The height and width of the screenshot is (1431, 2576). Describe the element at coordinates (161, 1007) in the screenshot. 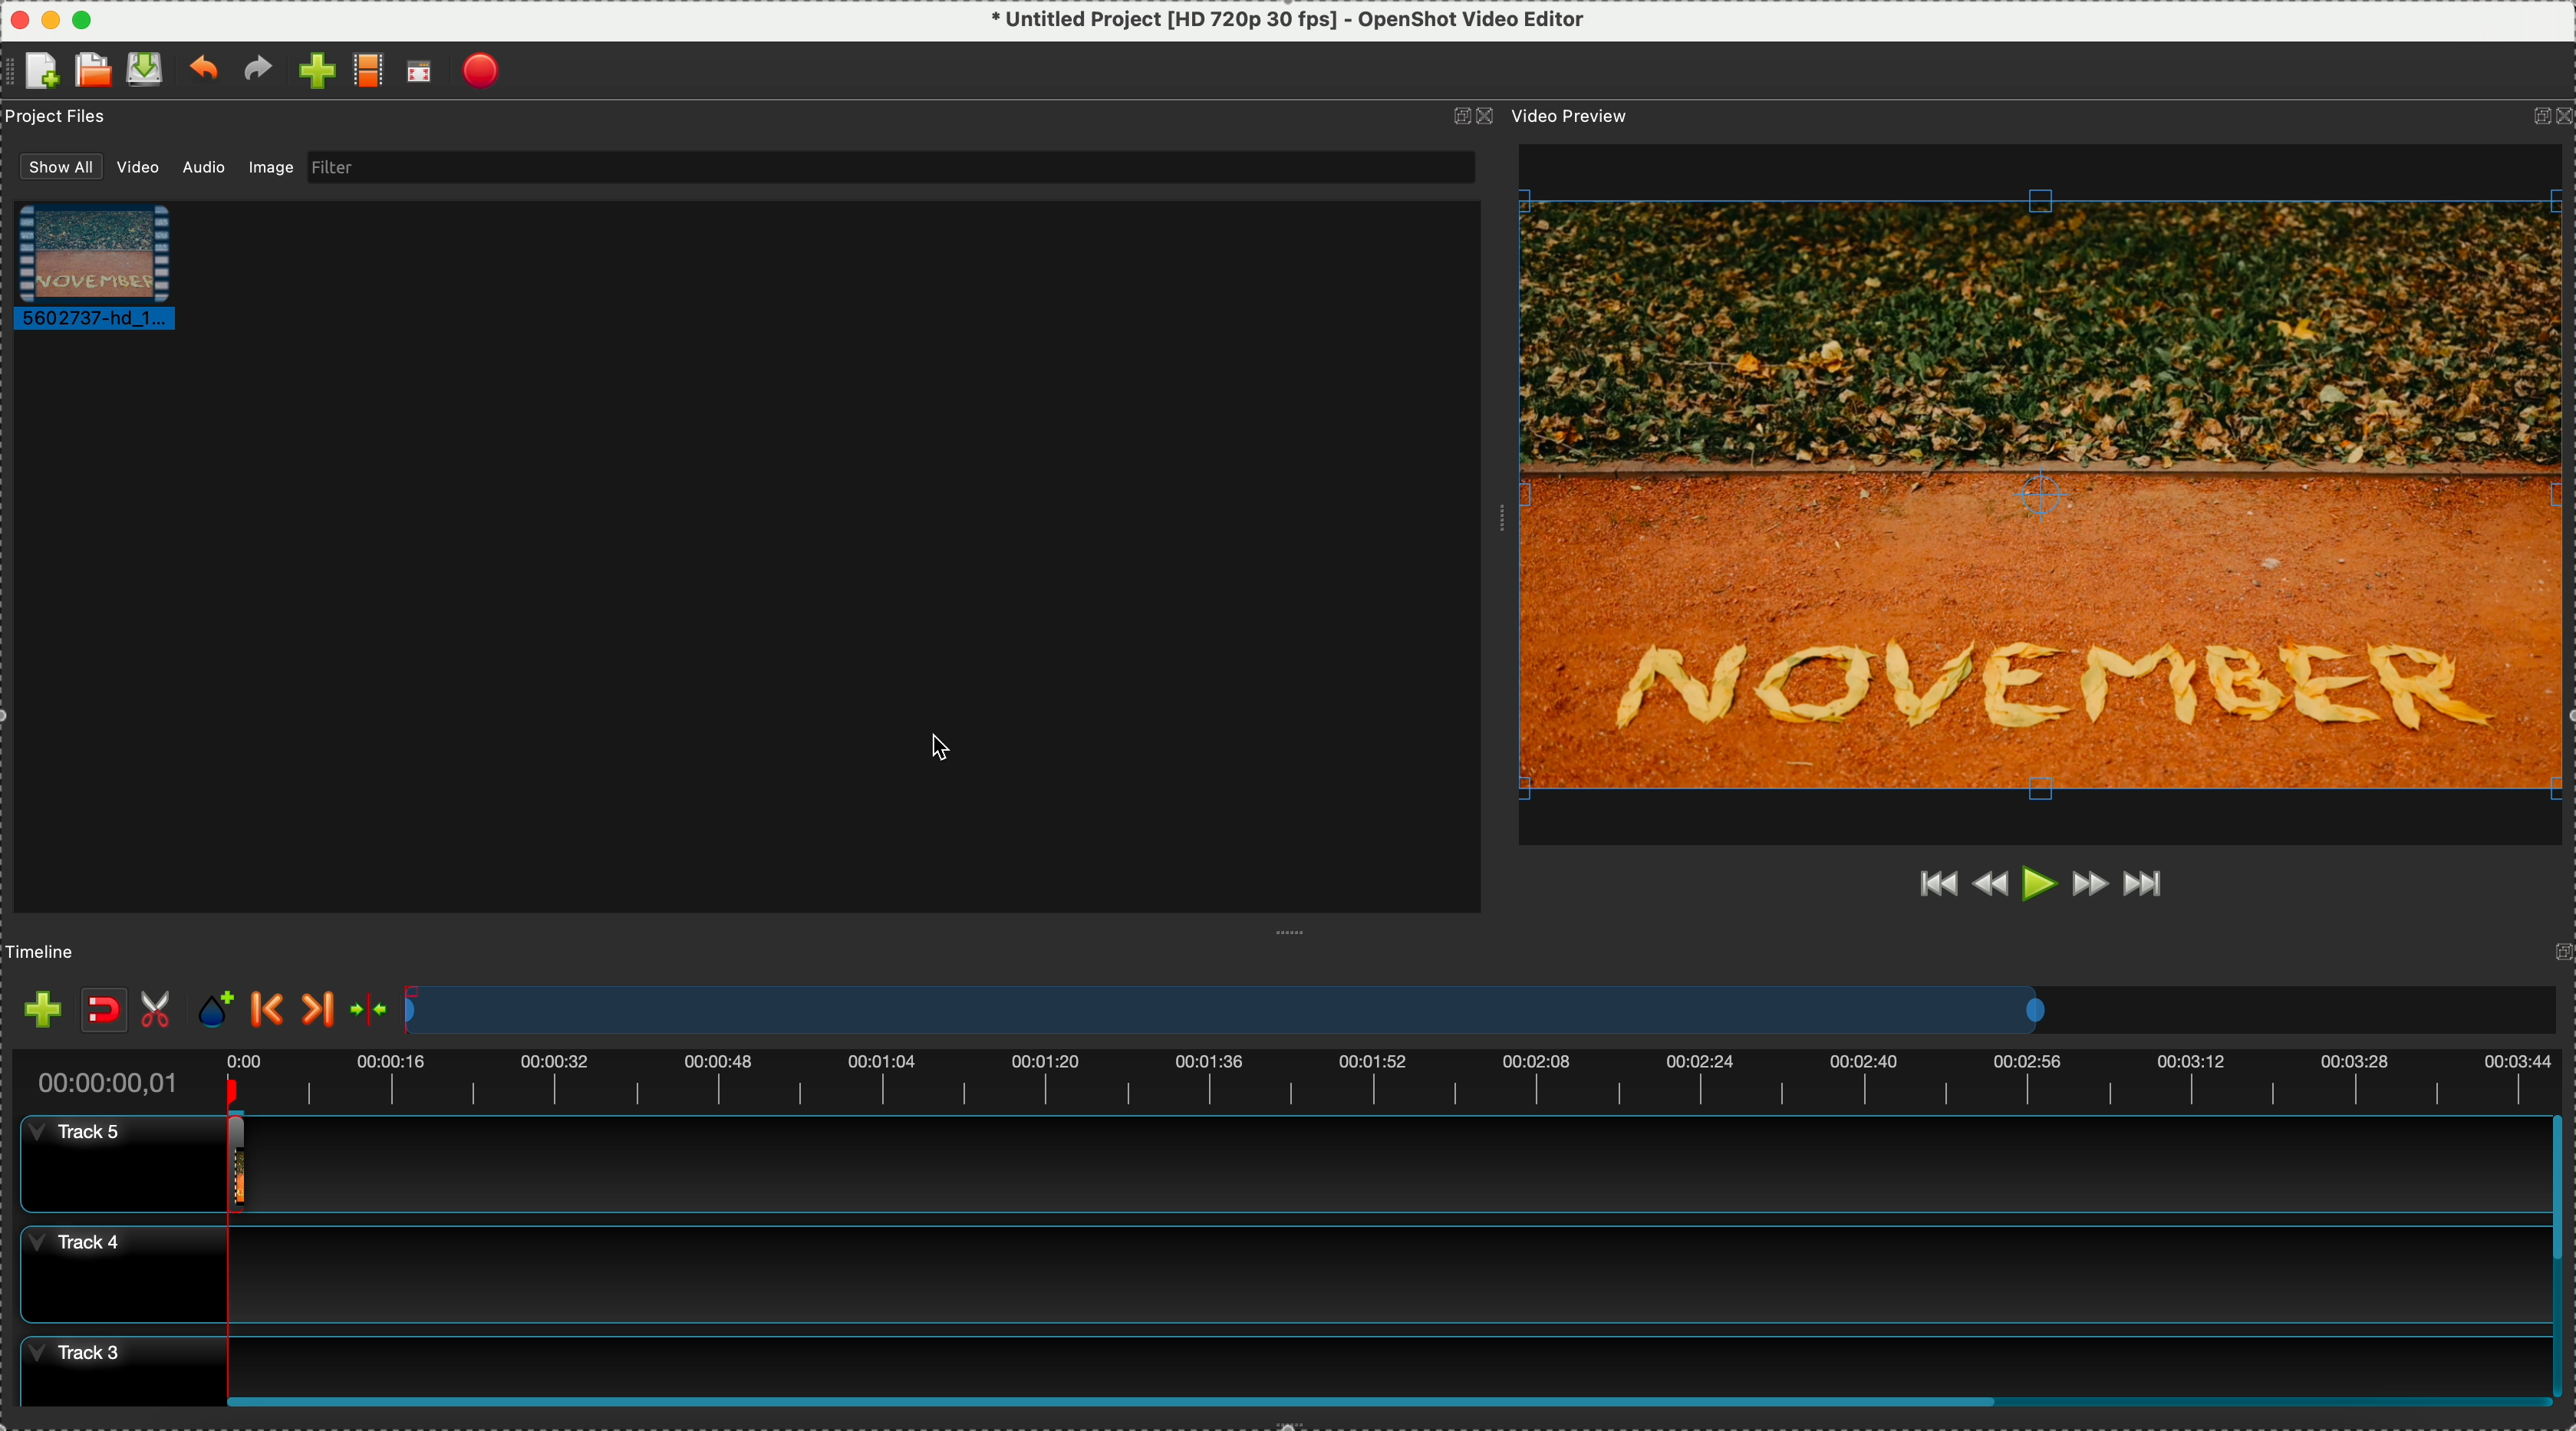

I see `enable razor` at that location.